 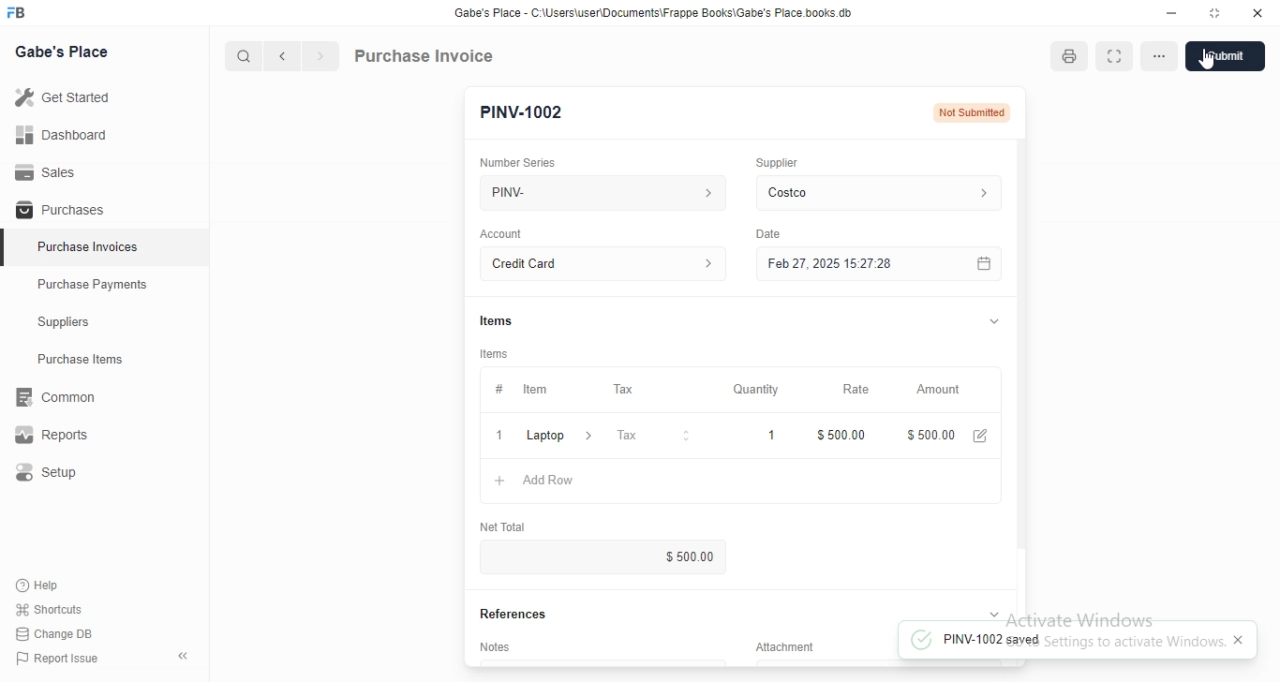 I want to click on Quantity, so click(x=750, y=389).